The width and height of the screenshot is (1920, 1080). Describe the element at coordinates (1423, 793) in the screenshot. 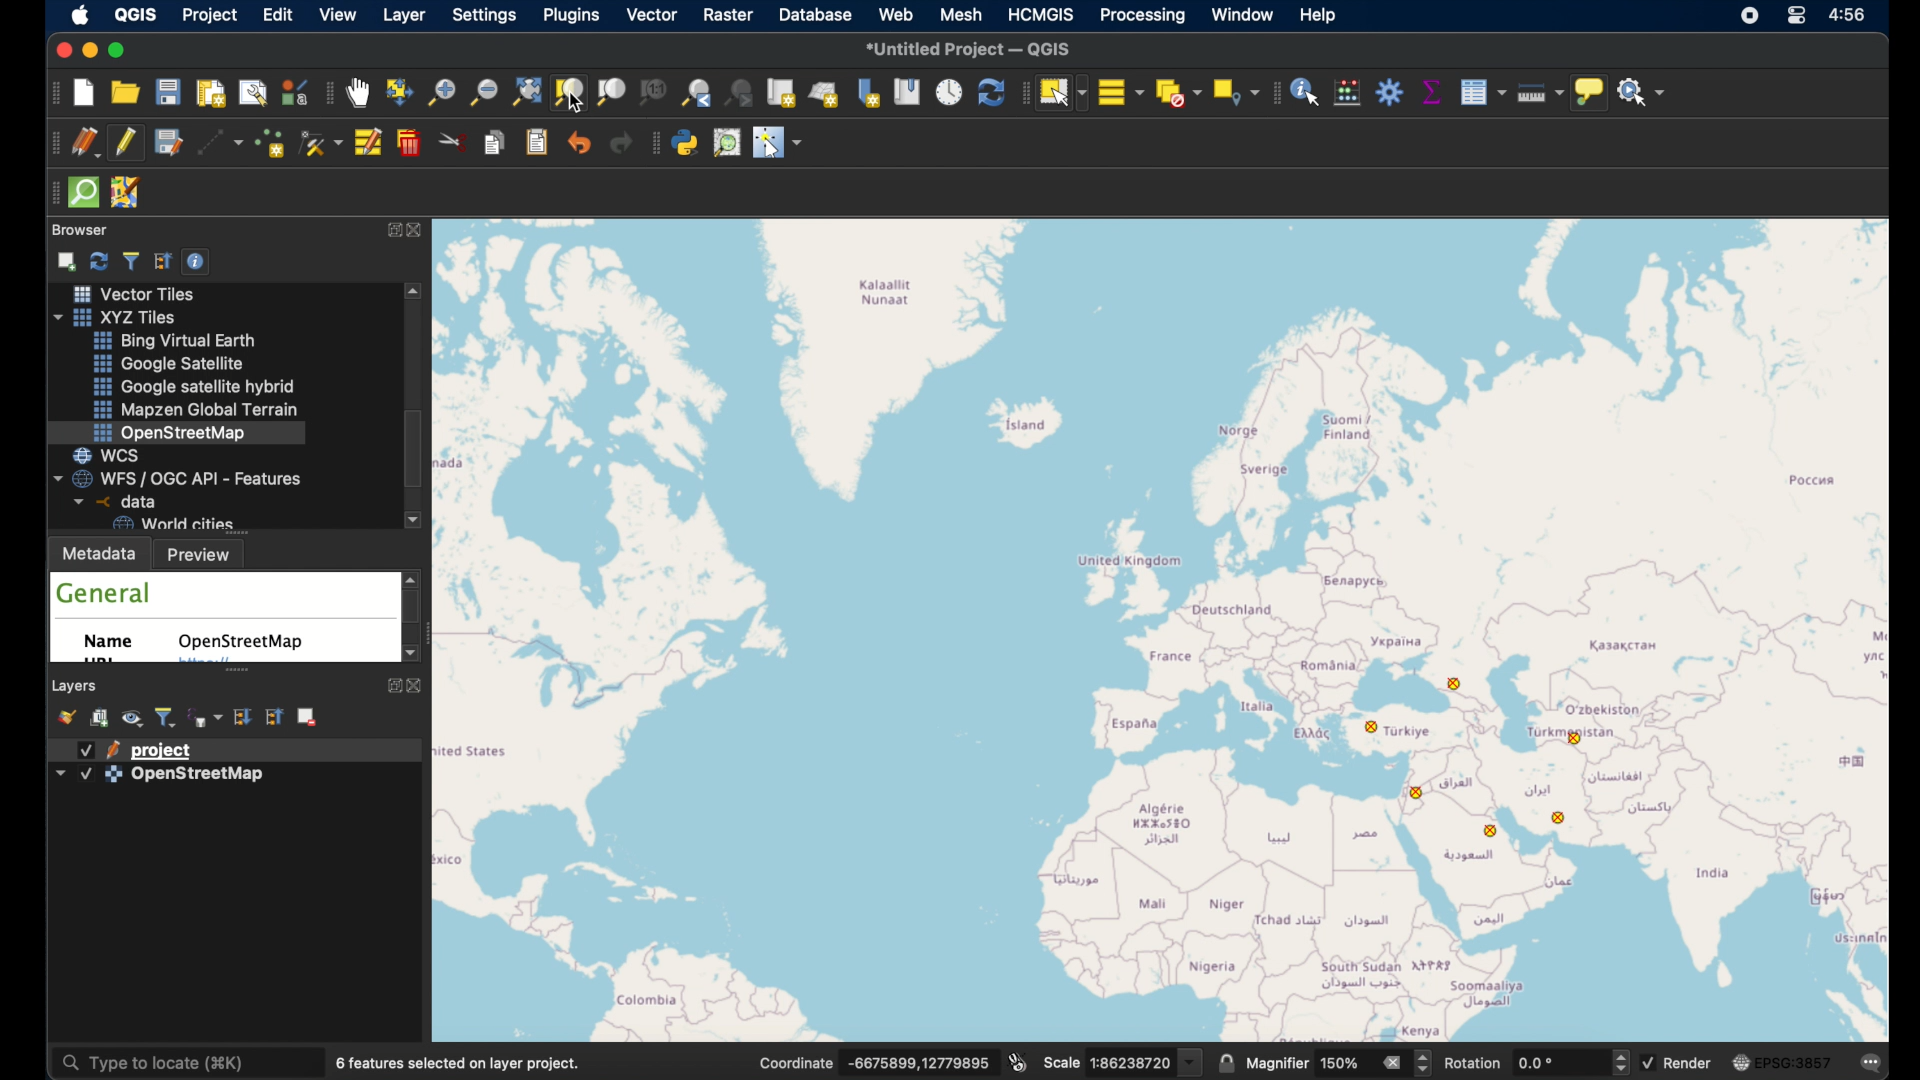

I see `point feature` at that location.